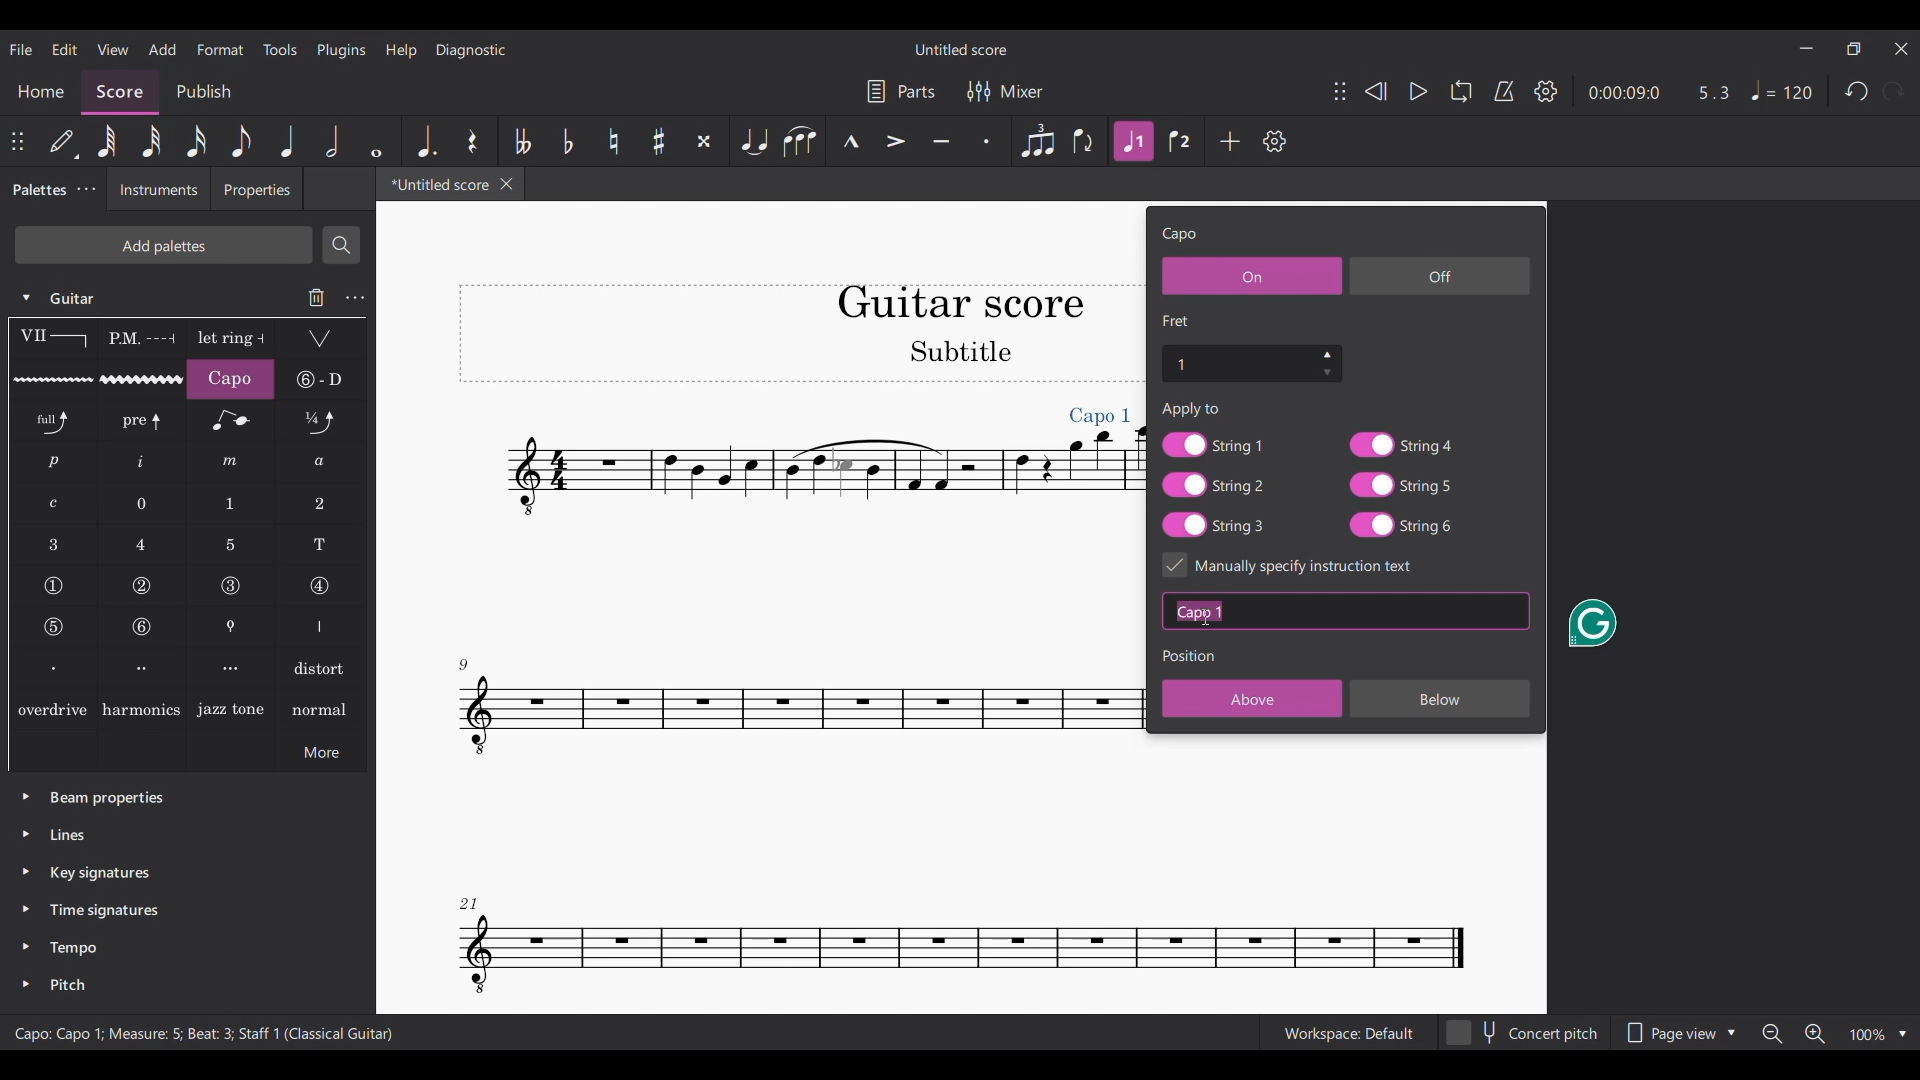 The image size is (1920, 1080). I want to click on Tremolo bar, so click(321, 339).